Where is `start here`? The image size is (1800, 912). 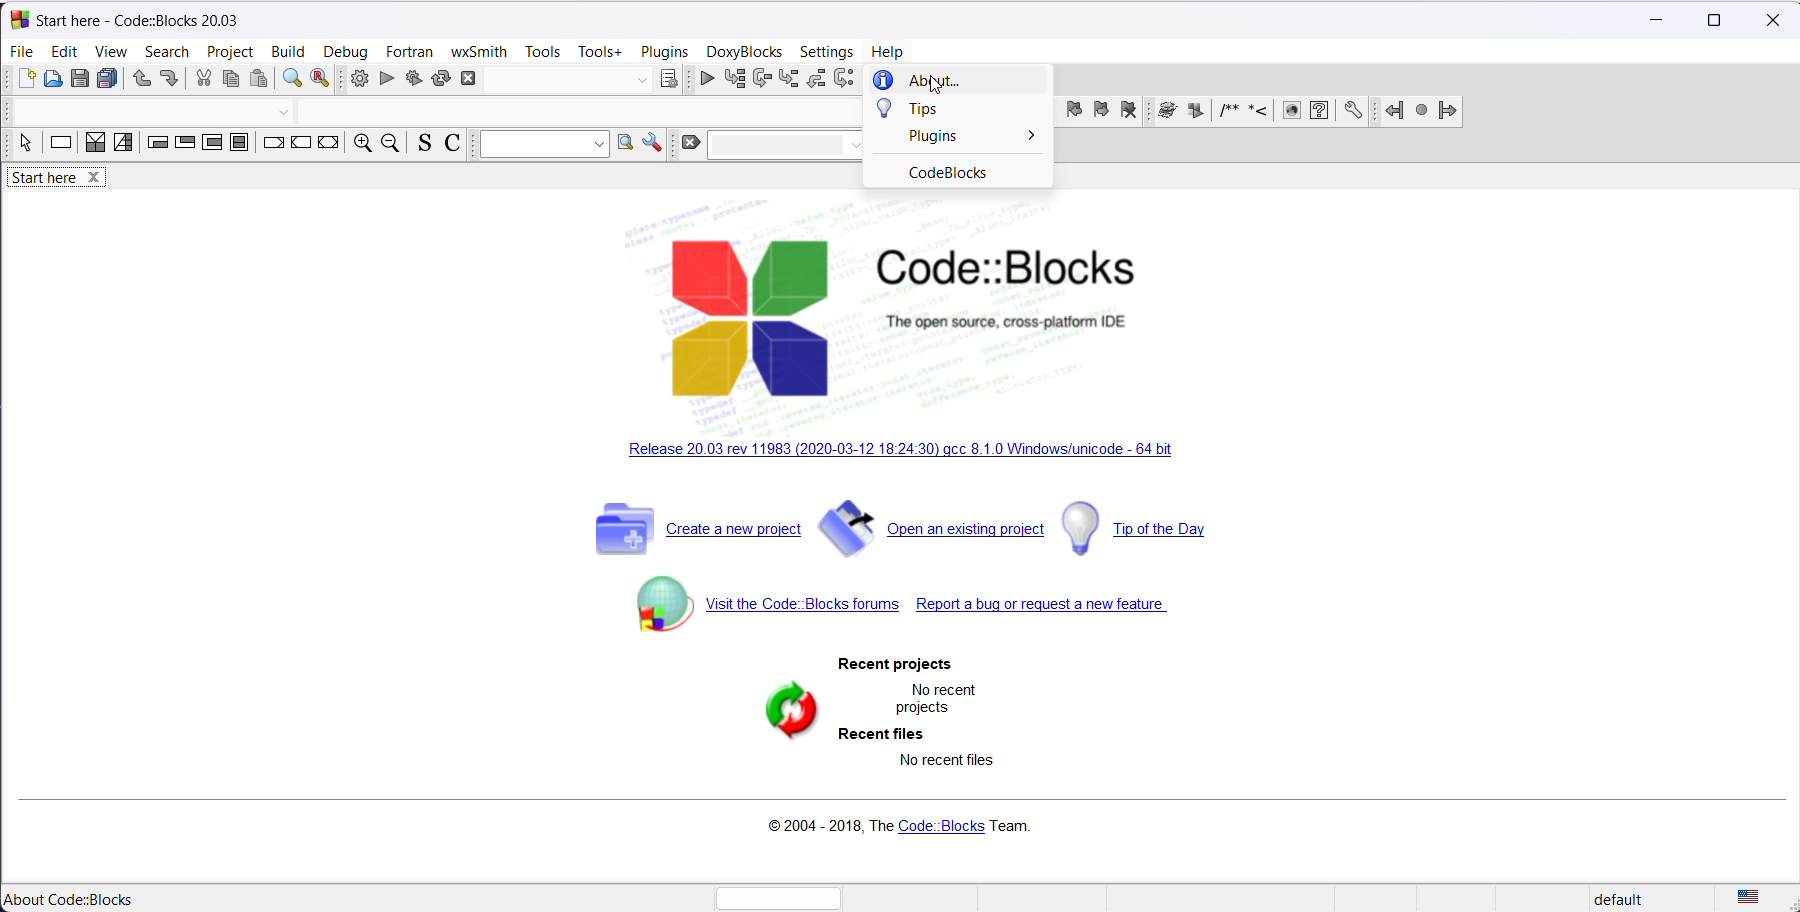 start here is located at coordinates (64, 182).